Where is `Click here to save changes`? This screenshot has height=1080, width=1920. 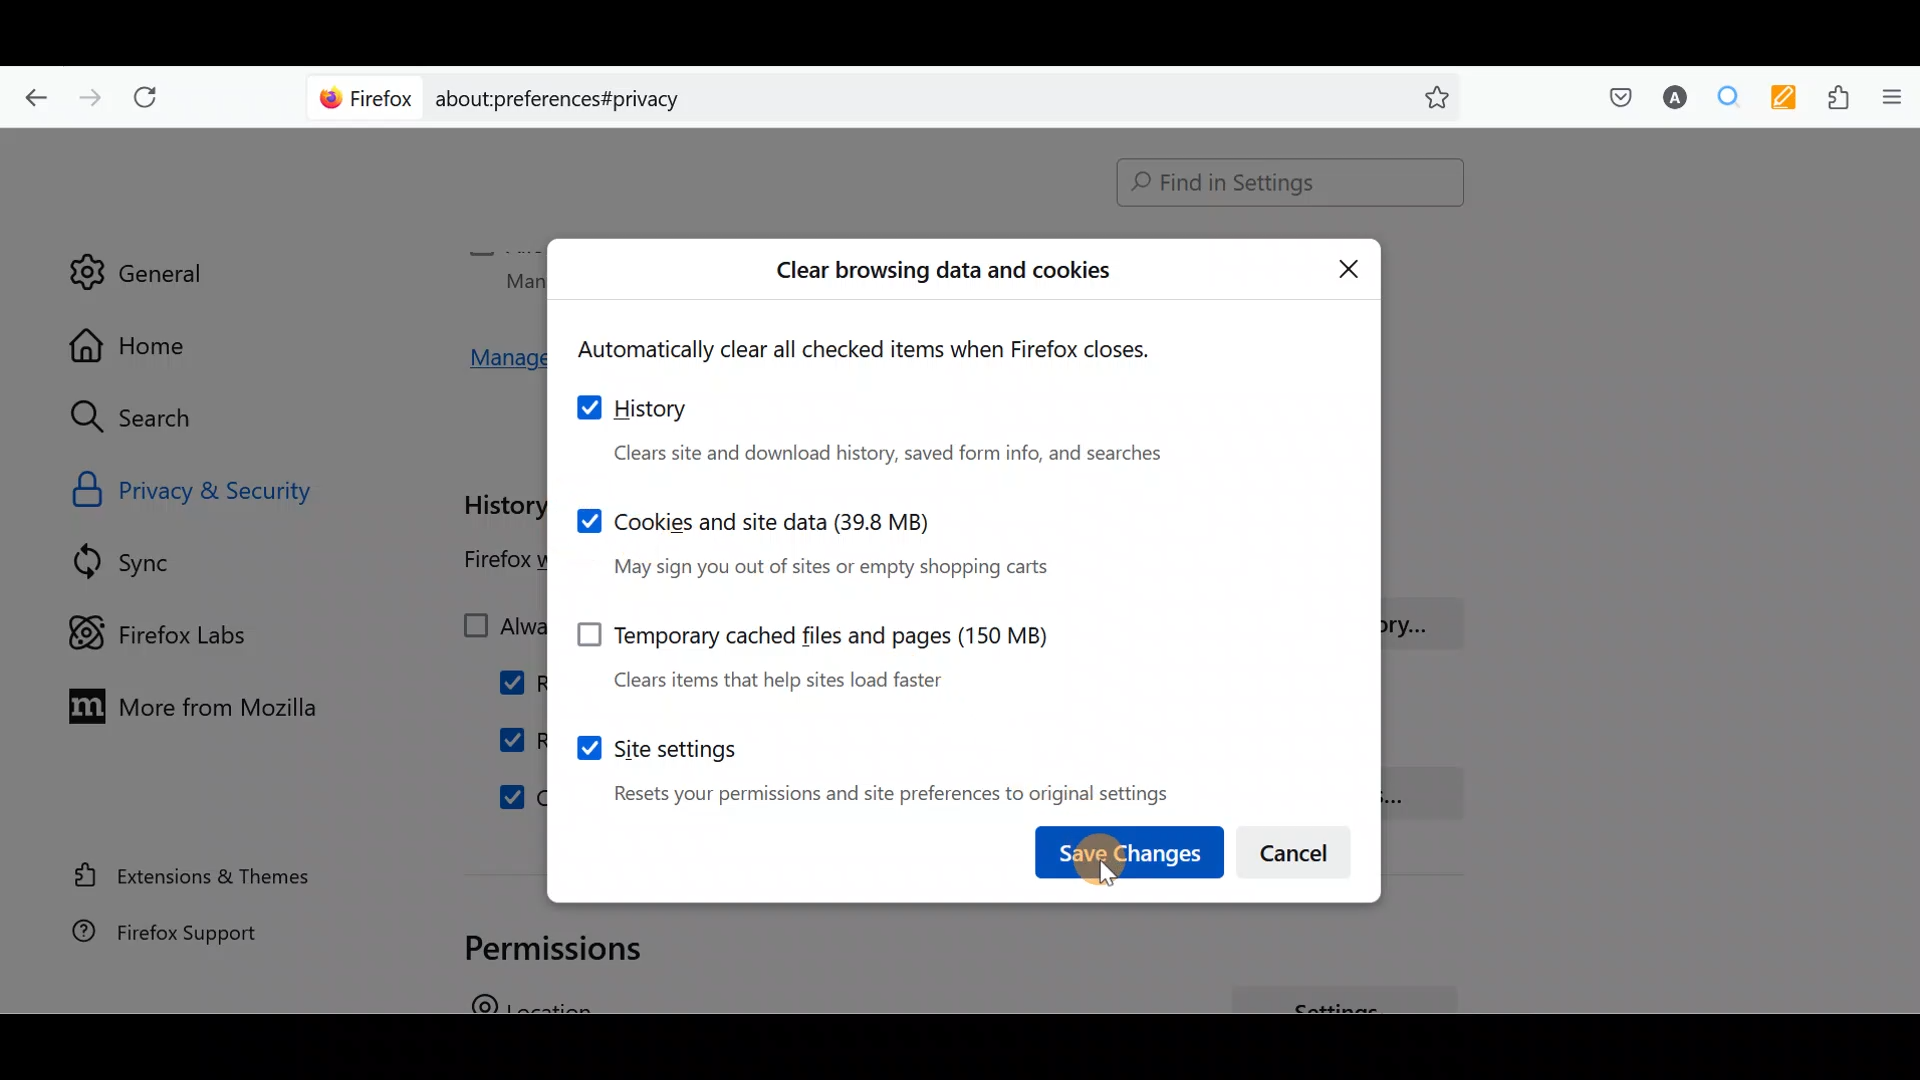
Click here to save changes is located at coordinates (1105, 856).